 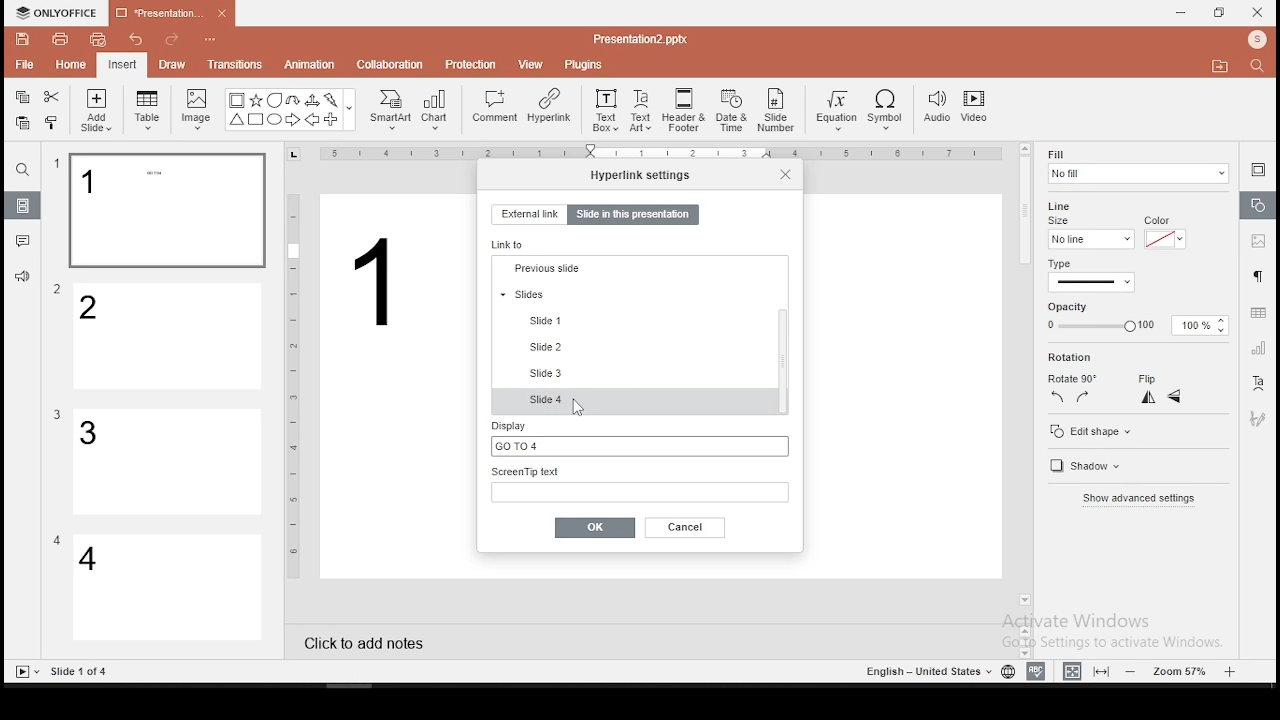 I want to click on Circle, so click(x=276, y=119).